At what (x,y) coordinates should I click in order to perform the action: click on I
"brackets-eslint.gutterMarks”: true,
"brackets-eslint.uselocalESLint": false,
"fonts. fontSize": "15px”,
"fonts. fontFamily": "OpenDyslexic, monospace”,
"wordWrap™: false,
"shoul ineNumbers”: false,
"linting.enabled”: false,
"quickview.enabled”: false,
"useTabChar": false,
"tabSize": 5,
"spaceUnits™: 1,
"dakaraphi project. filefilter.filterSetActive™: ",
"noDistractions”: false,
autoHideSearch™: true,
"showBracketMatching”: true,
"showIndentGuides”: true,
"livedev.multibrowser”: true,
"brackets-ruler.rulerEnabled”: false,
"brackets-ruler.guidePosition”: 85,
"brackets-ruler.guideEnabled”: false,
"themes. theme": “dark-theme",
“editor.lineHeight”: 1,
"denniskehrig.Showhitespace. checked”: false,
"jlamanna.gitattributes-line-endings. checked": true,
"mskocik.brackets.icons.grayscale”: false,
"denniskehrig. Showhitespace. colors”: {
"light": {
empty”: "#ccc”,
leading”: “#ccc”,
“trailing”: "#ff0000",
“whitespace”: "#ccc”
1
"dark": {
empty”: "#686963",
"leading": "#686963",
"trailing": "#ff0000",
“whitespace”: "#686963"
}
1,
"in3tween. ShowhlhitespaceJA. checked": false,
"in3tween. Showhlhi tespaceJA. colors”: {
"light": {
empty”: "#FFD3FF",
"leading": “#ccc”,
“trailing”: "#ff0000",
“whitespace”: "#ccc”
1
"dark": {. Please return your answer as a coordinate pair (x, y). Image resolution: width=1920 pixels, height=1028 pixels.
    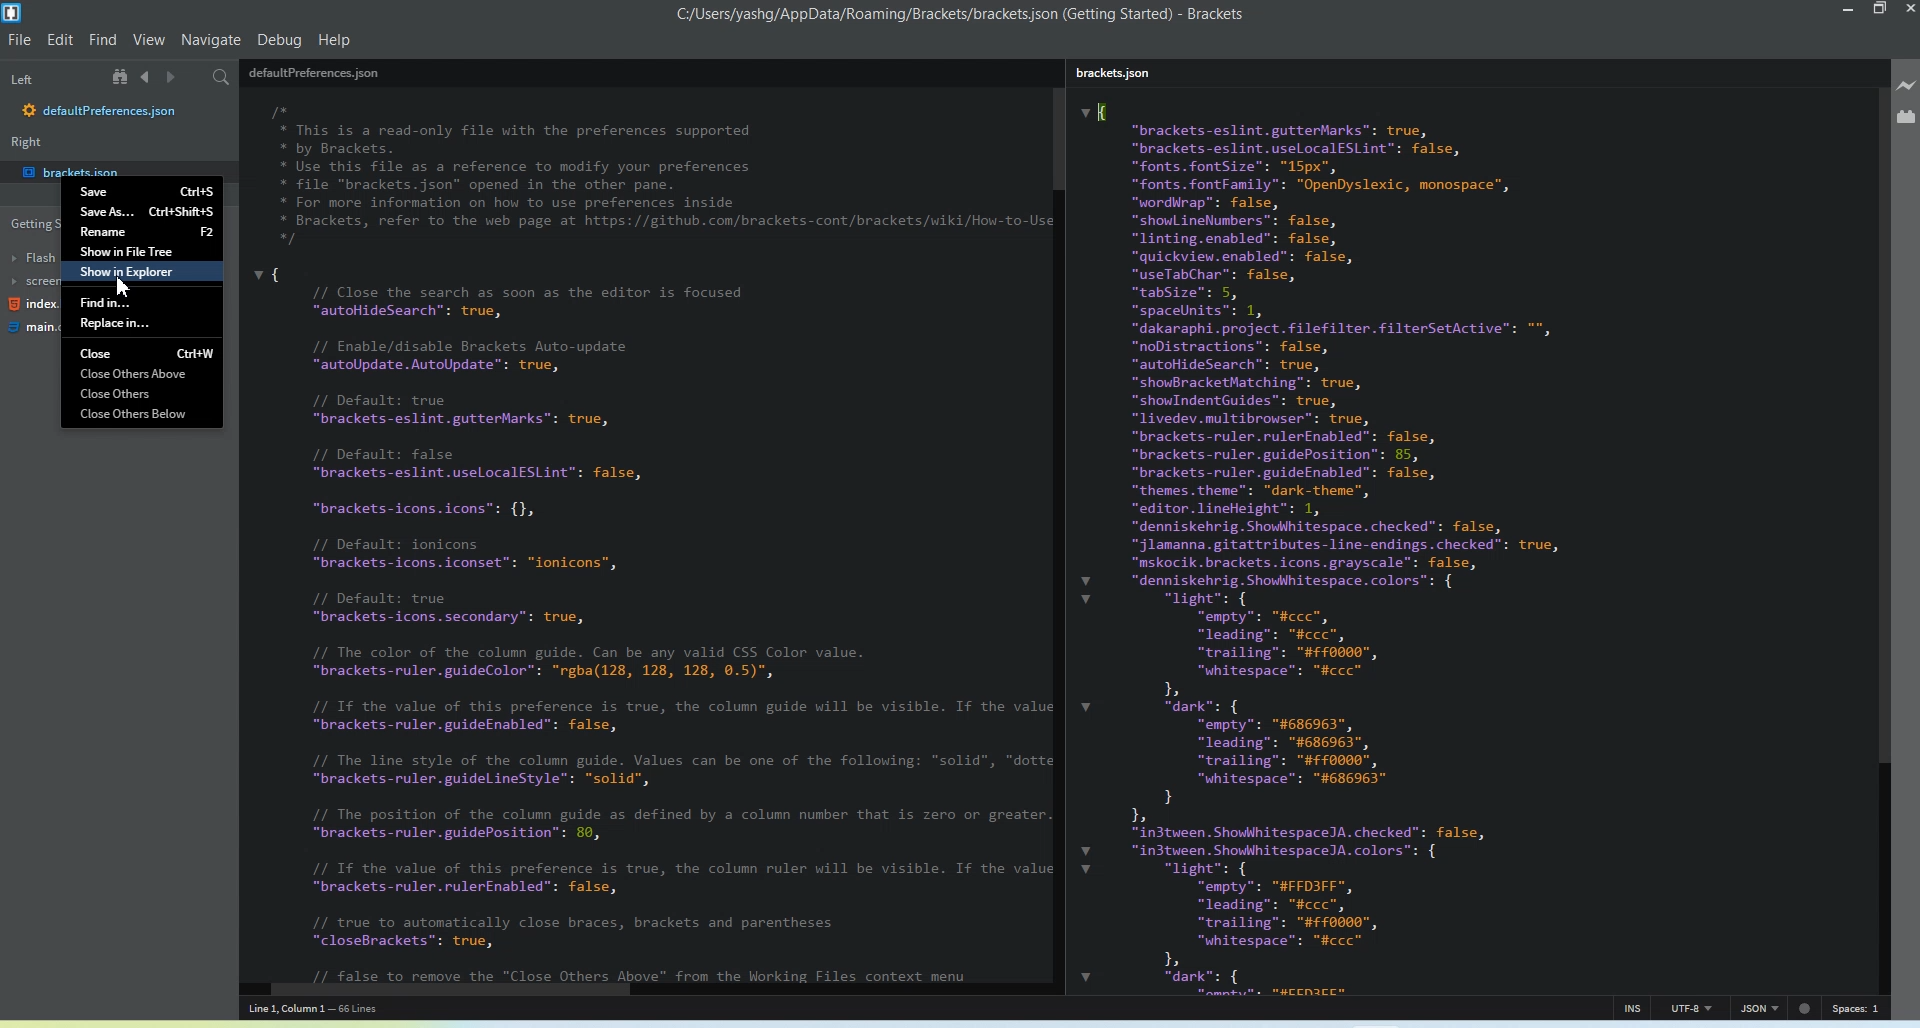
    Looking at the image, I should click on (1468, 546).